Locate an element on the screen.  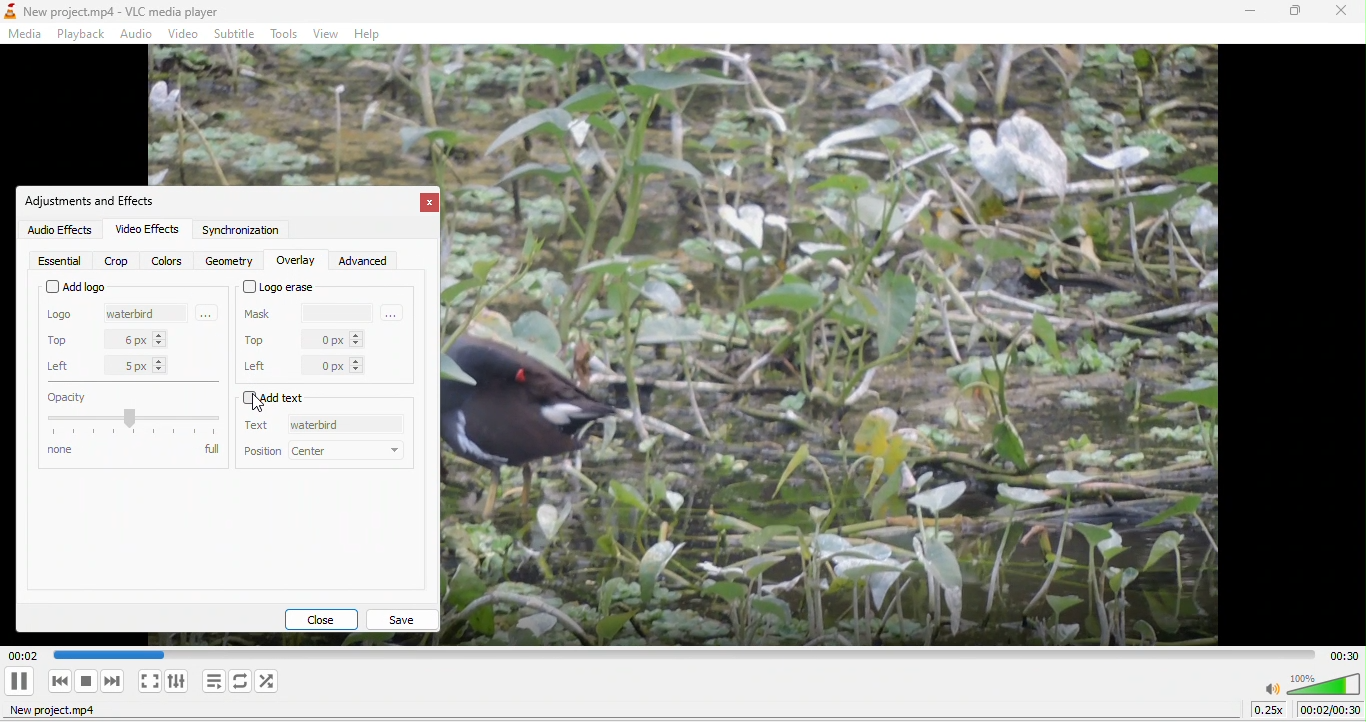
overlay is located at coordinates (293, 261).